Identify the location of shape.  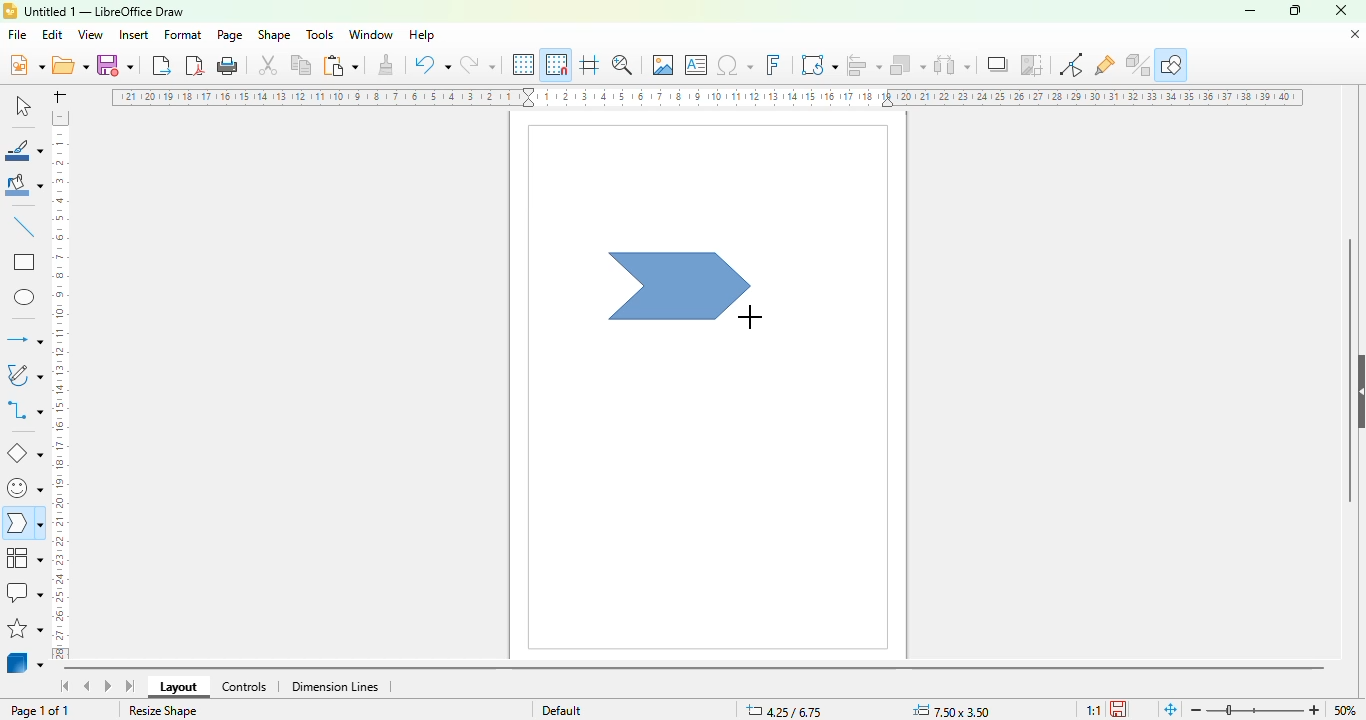
(274, 34).